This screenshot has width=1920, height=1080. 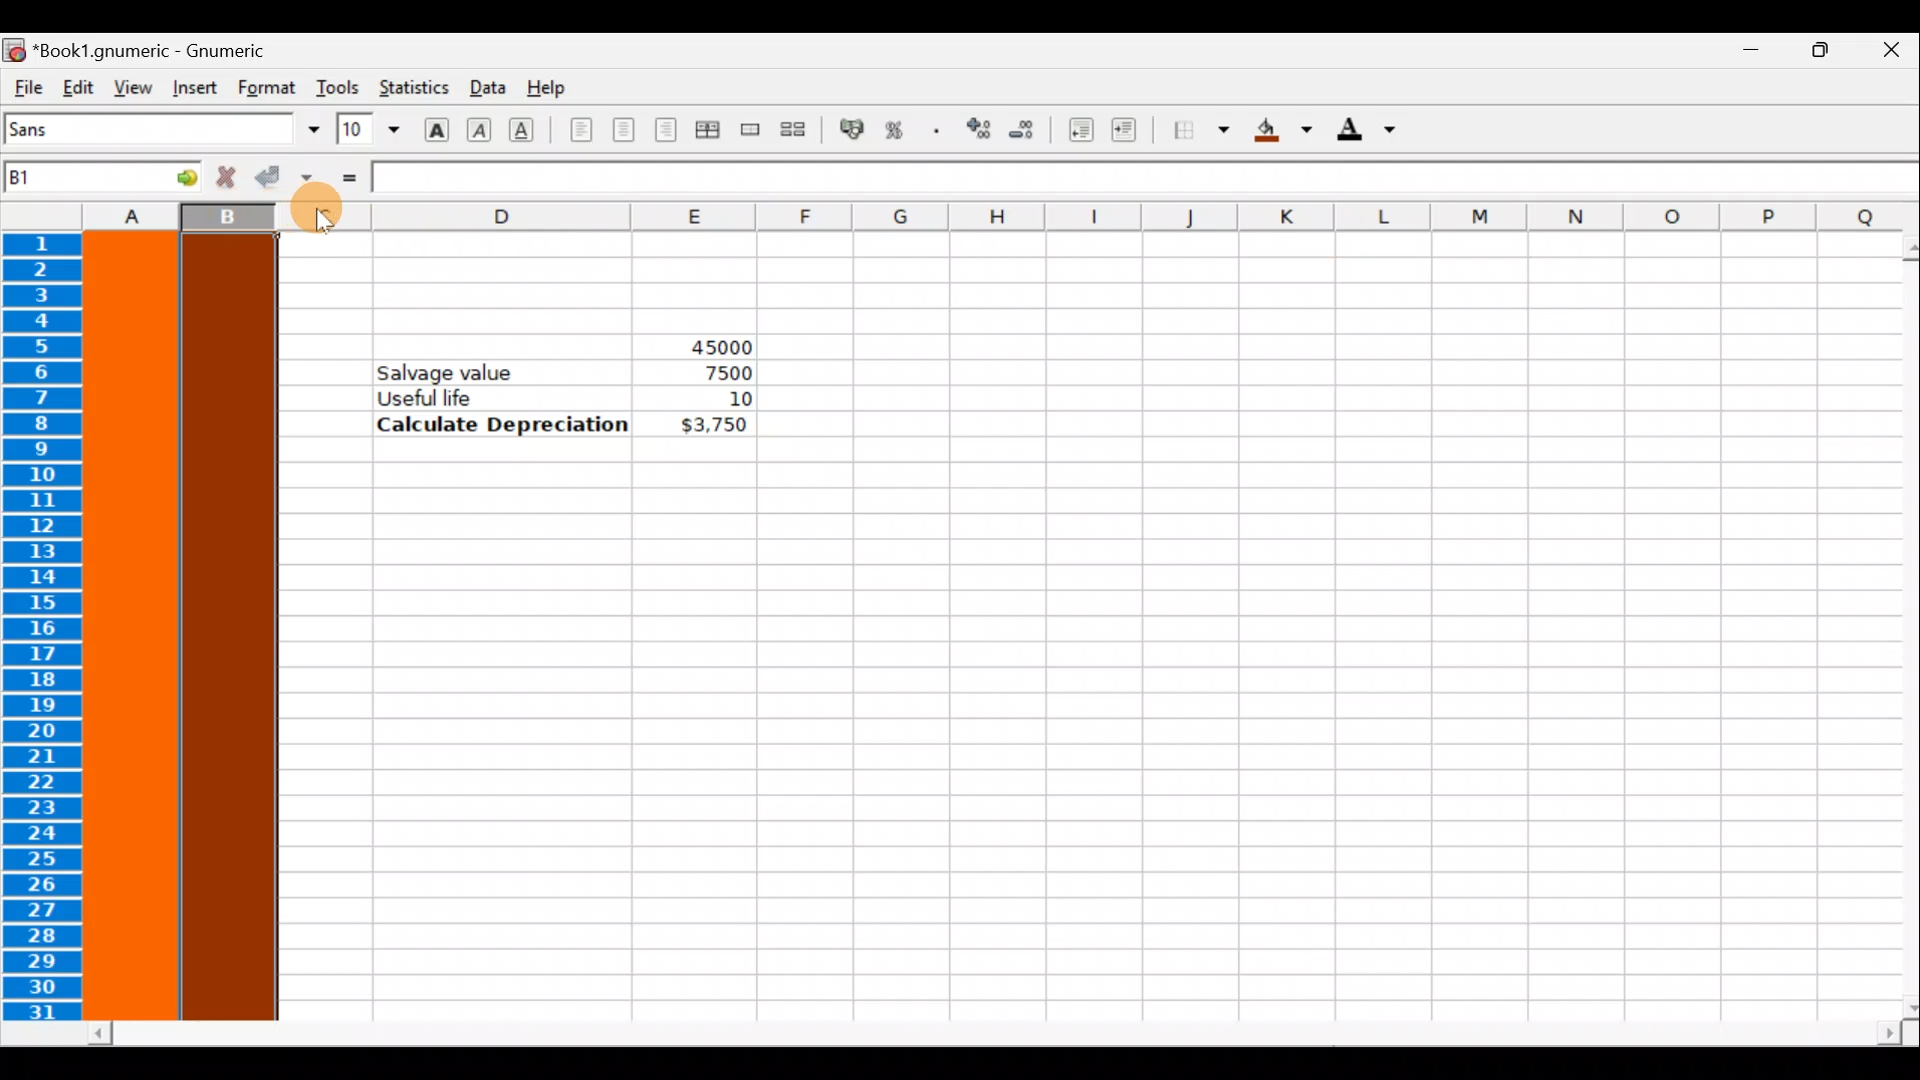 I want to click on Centre horizontally across selection, so click(x=707, y=133).